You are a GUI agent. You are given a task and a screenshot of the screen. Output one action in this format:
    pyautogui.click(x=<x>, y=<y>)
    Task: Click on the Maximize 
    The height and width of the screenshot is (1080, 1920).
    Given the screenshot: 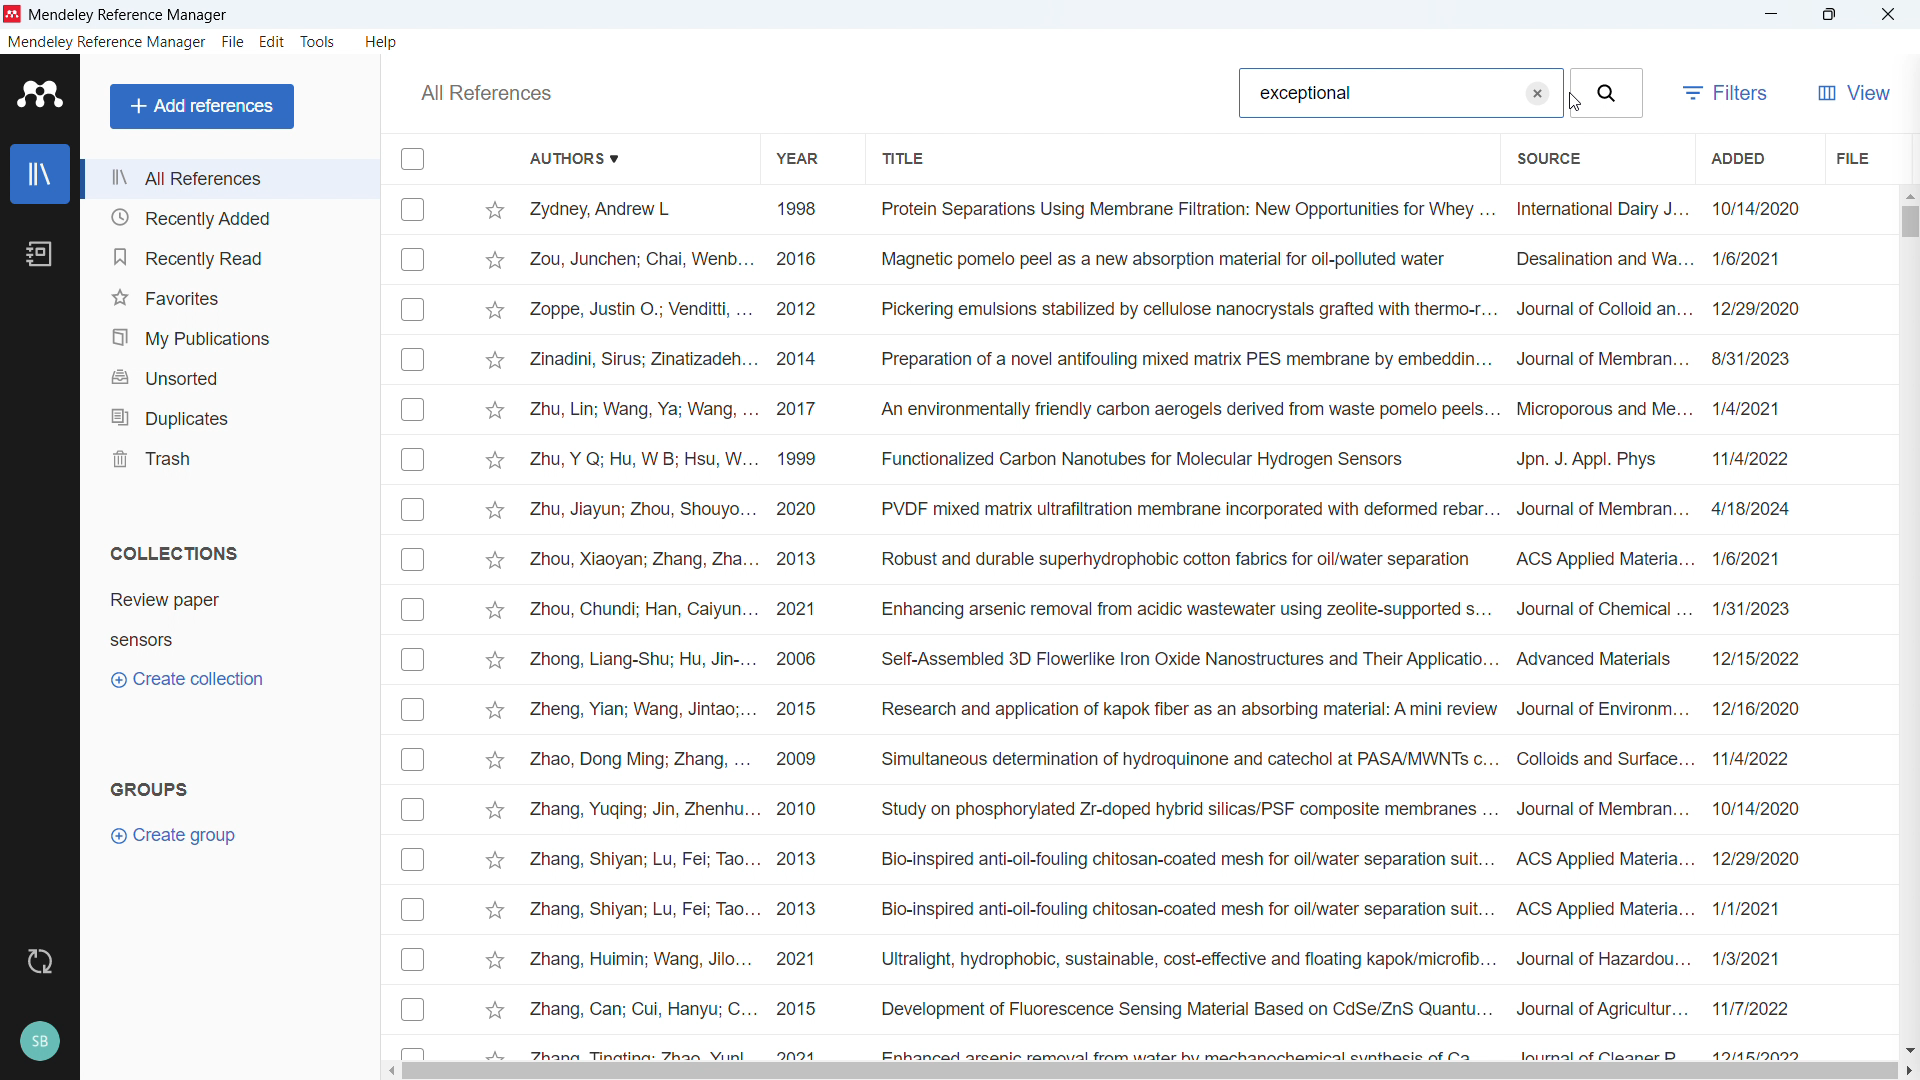 What is the action you would take?
    pyautogui.click(x=1829, y=15)
    